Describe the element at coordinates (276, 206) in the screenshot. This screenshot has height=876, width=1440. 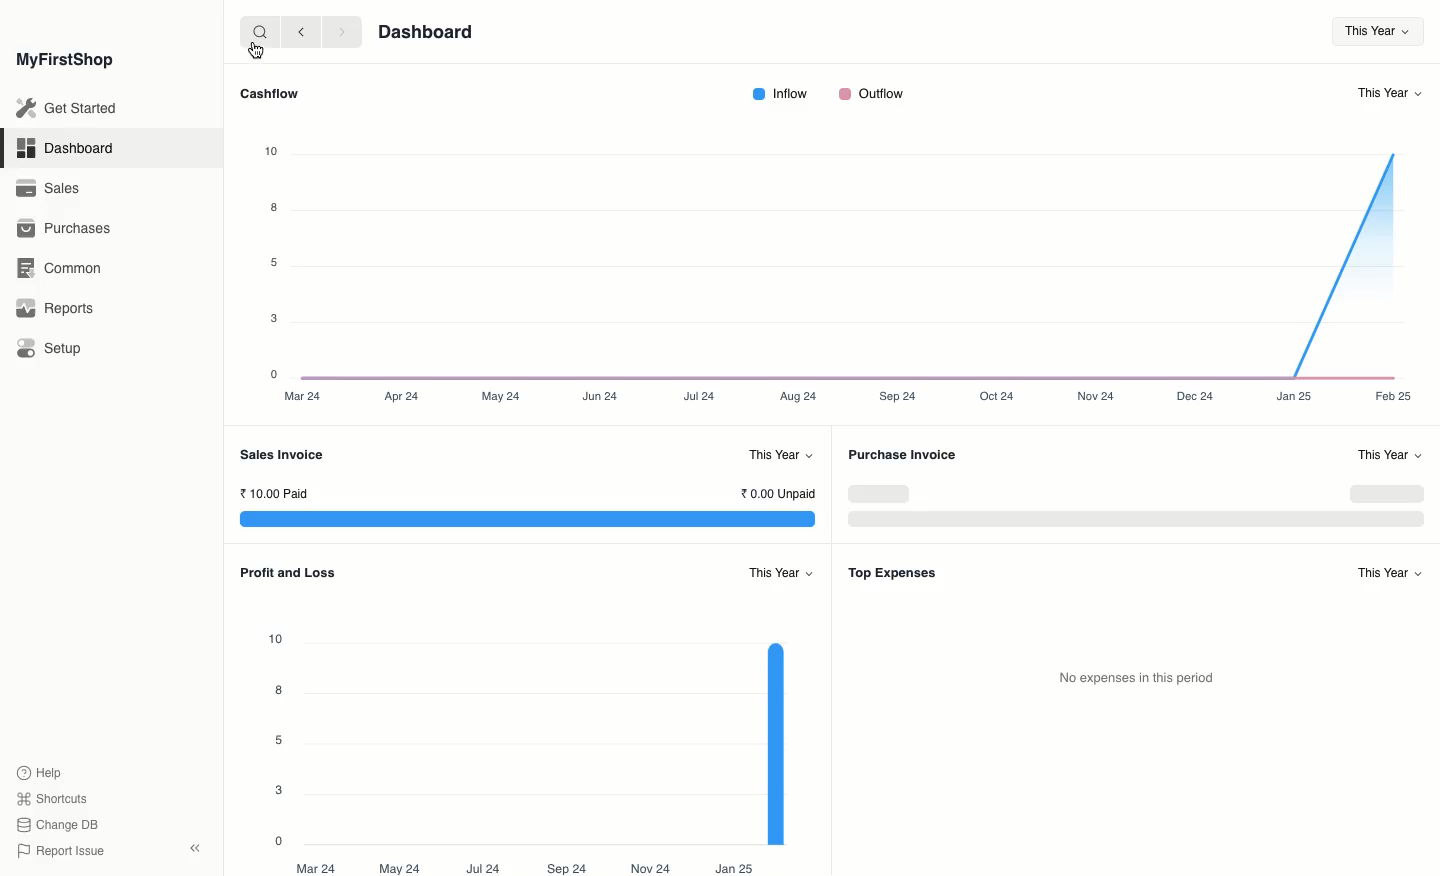
I see `8` at that location.